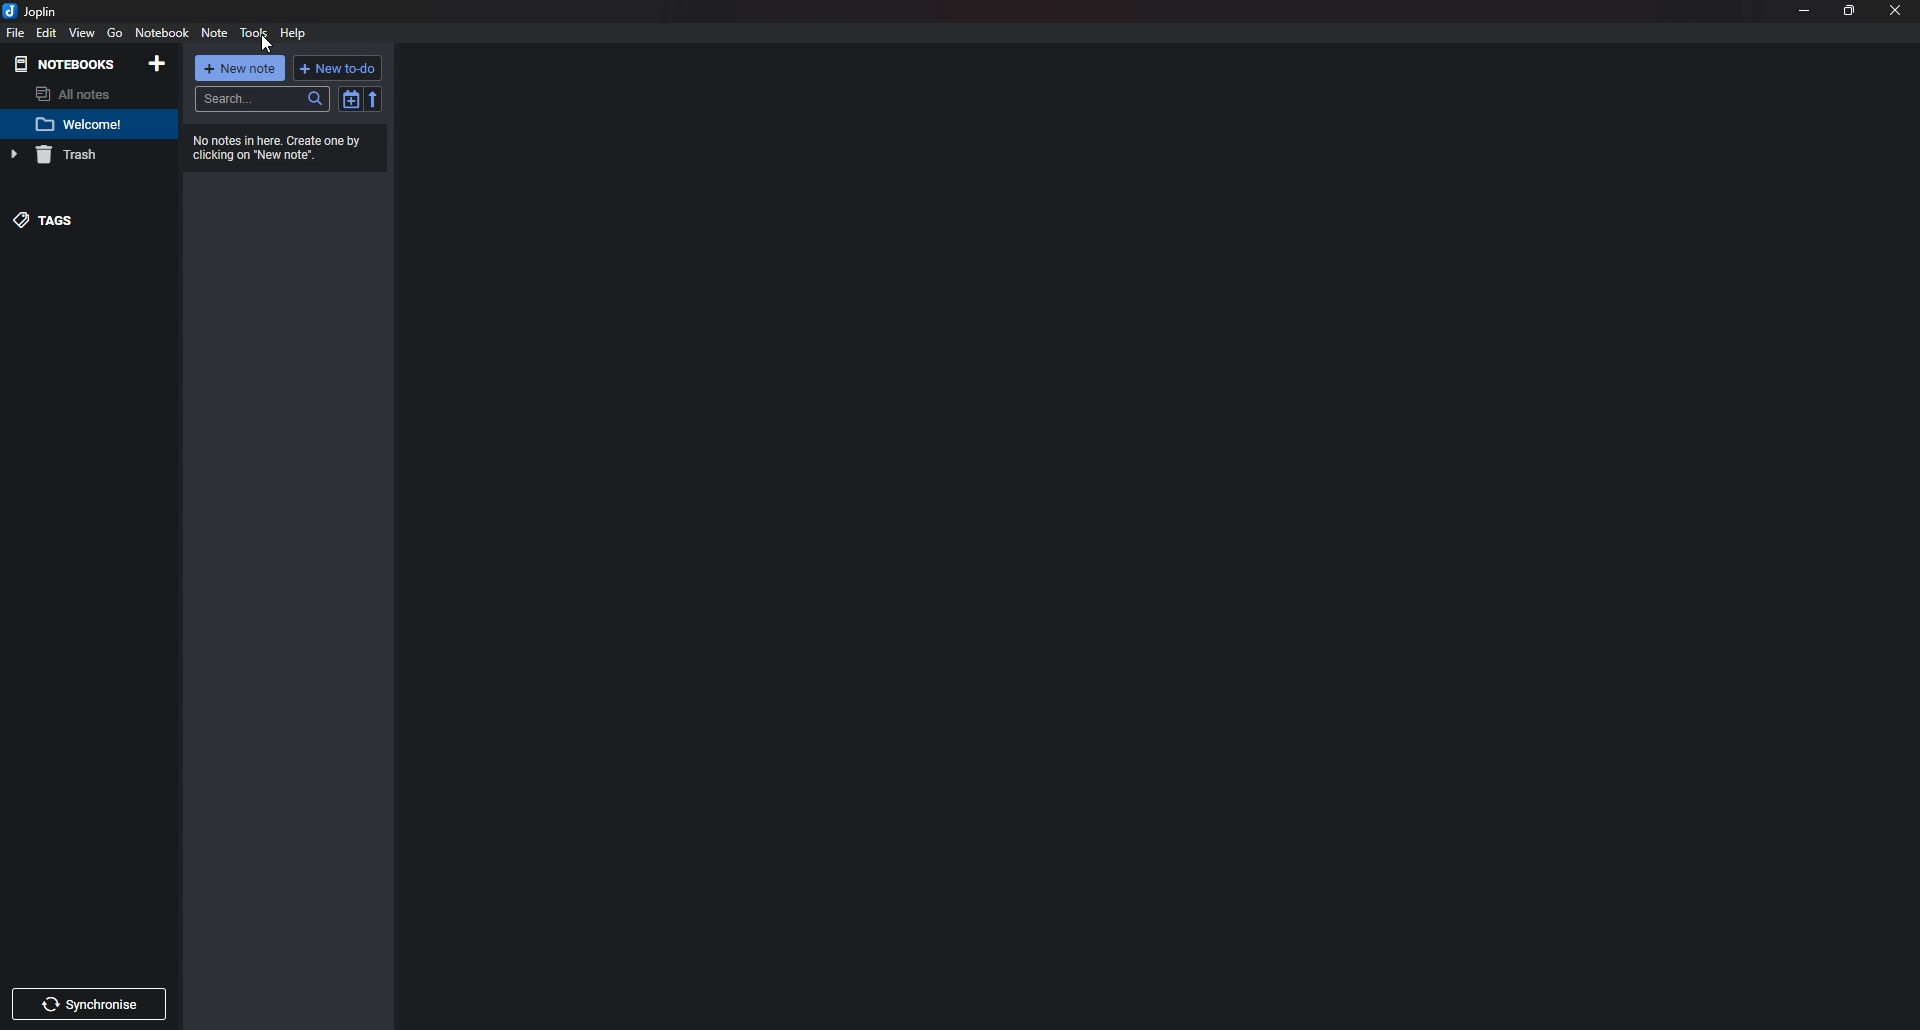 This screenshot has height=1030, width=1920. Describe the element at coordinates (339, 68) in the screenshot. I see `New to do` at that location.